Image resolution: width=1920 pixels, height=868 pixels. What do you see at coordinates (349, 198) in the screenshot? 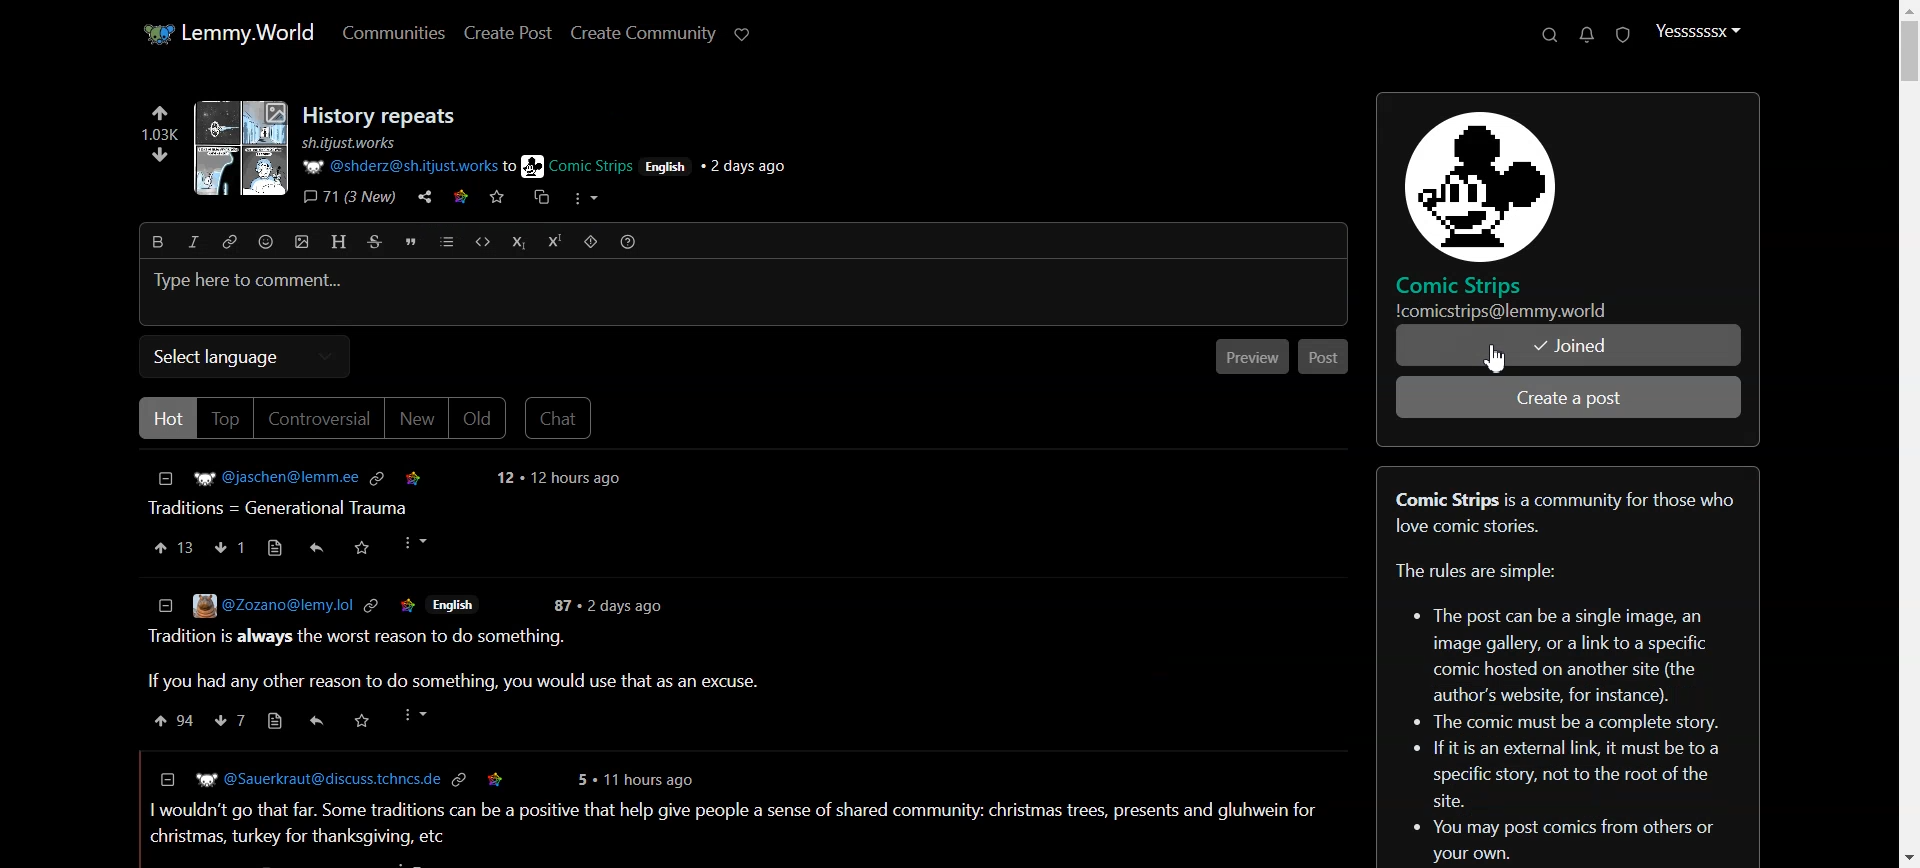
I see `71(3 New)` at bounding box center [349, 198].